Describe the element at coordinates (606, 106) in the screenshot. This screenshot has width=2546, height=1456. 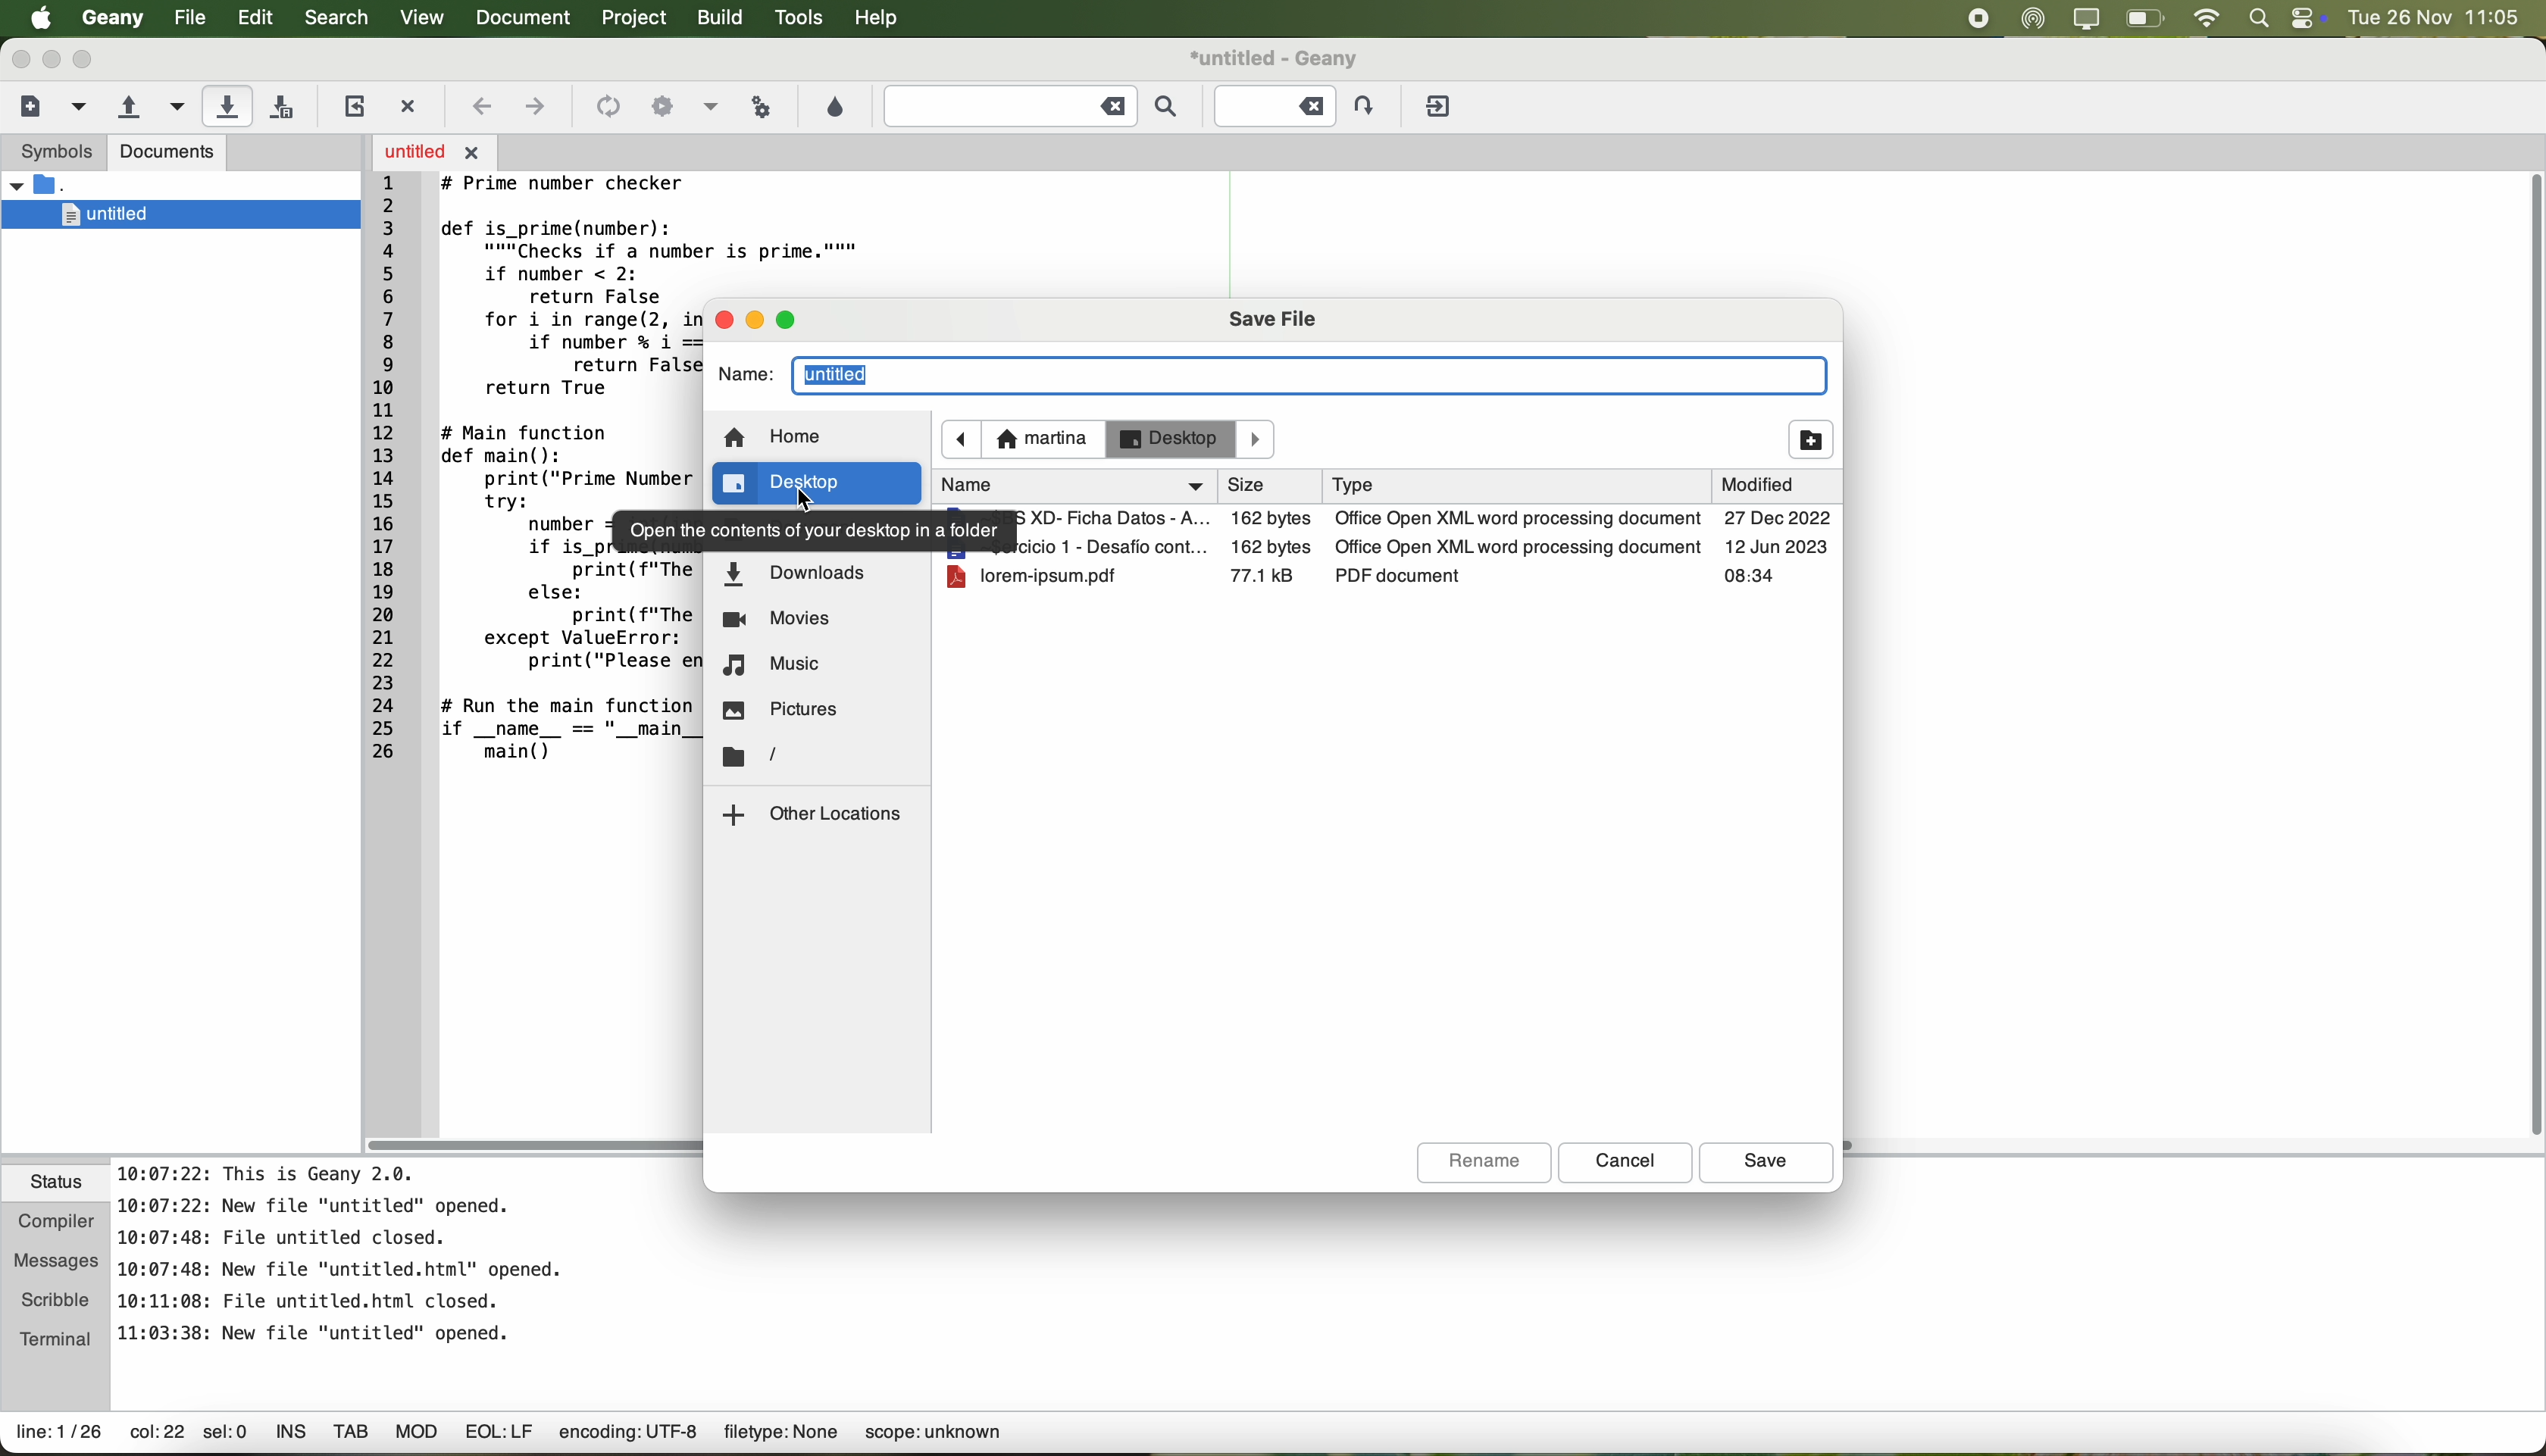
I see `icon` at that location.